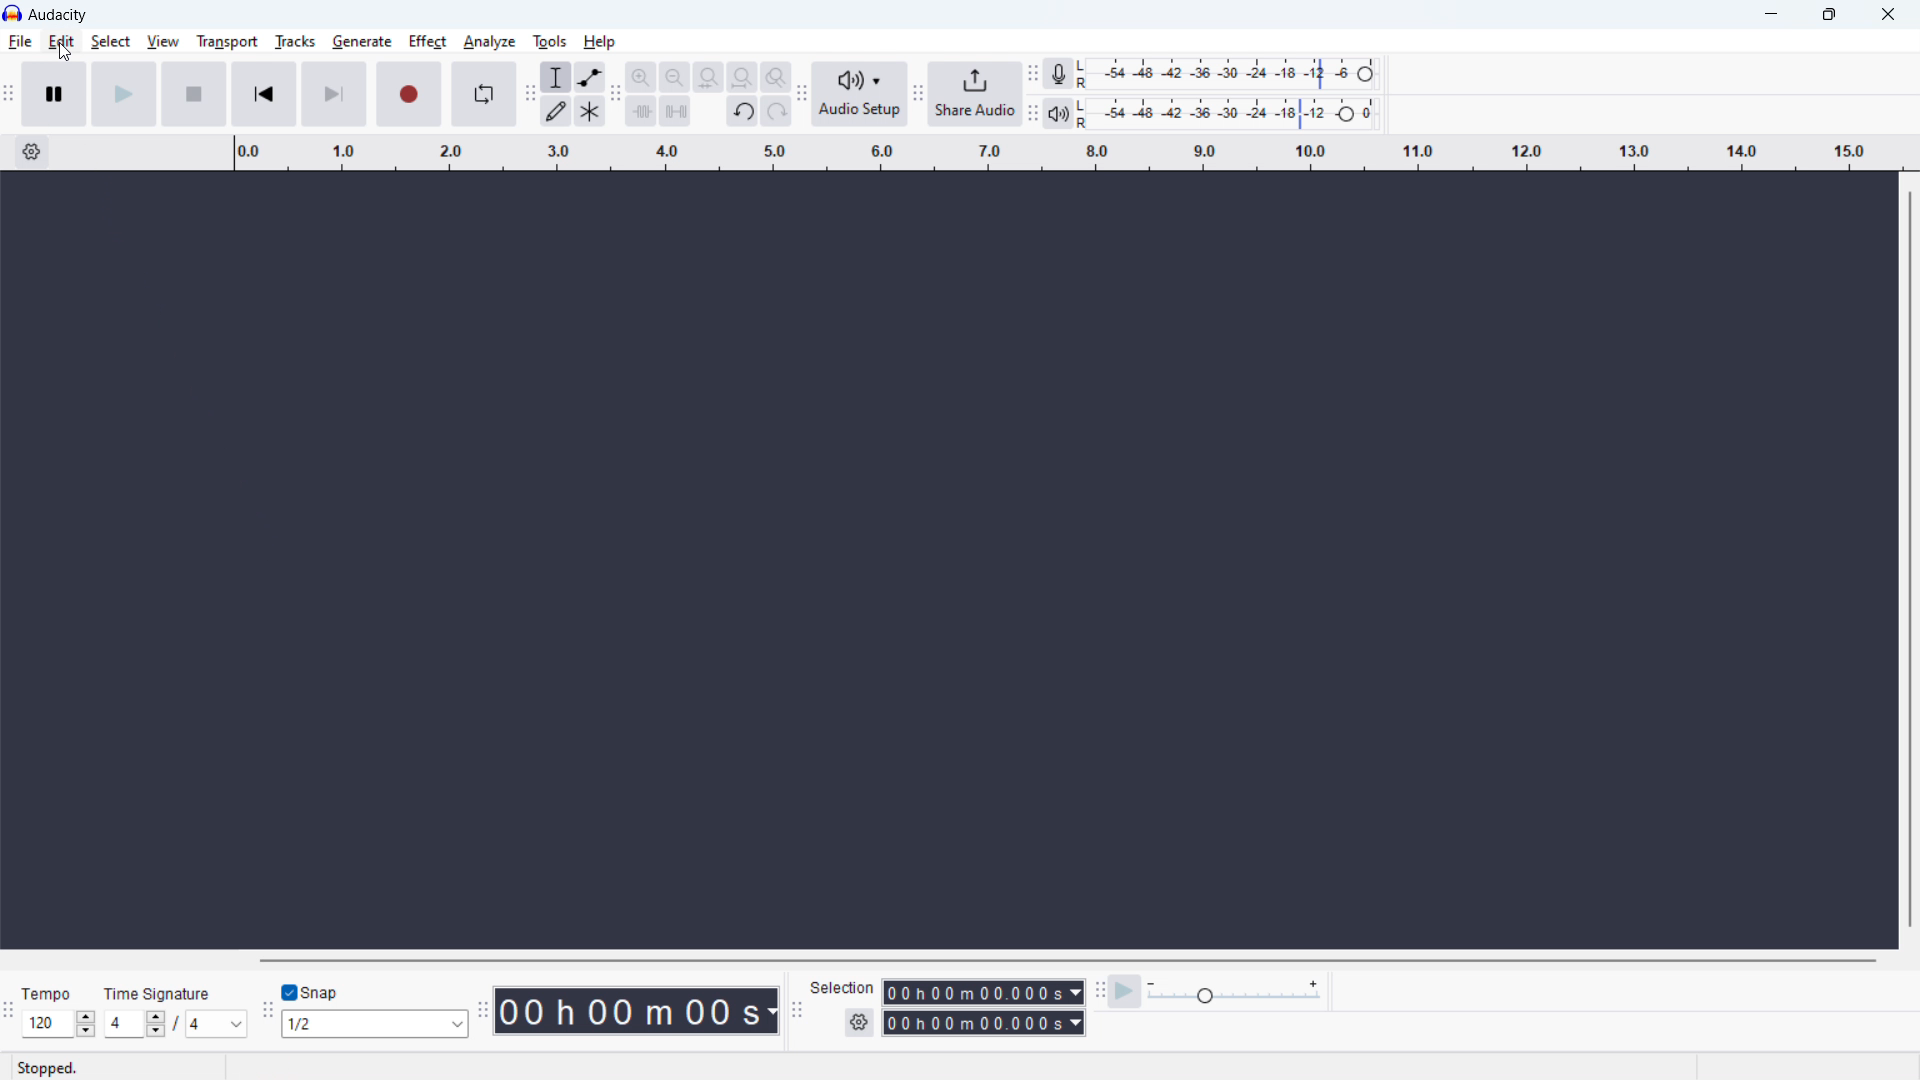 This screenshot has width=1920, height=1080. I want to click on Increase/Decrease Tempo, so click(86, 1024).